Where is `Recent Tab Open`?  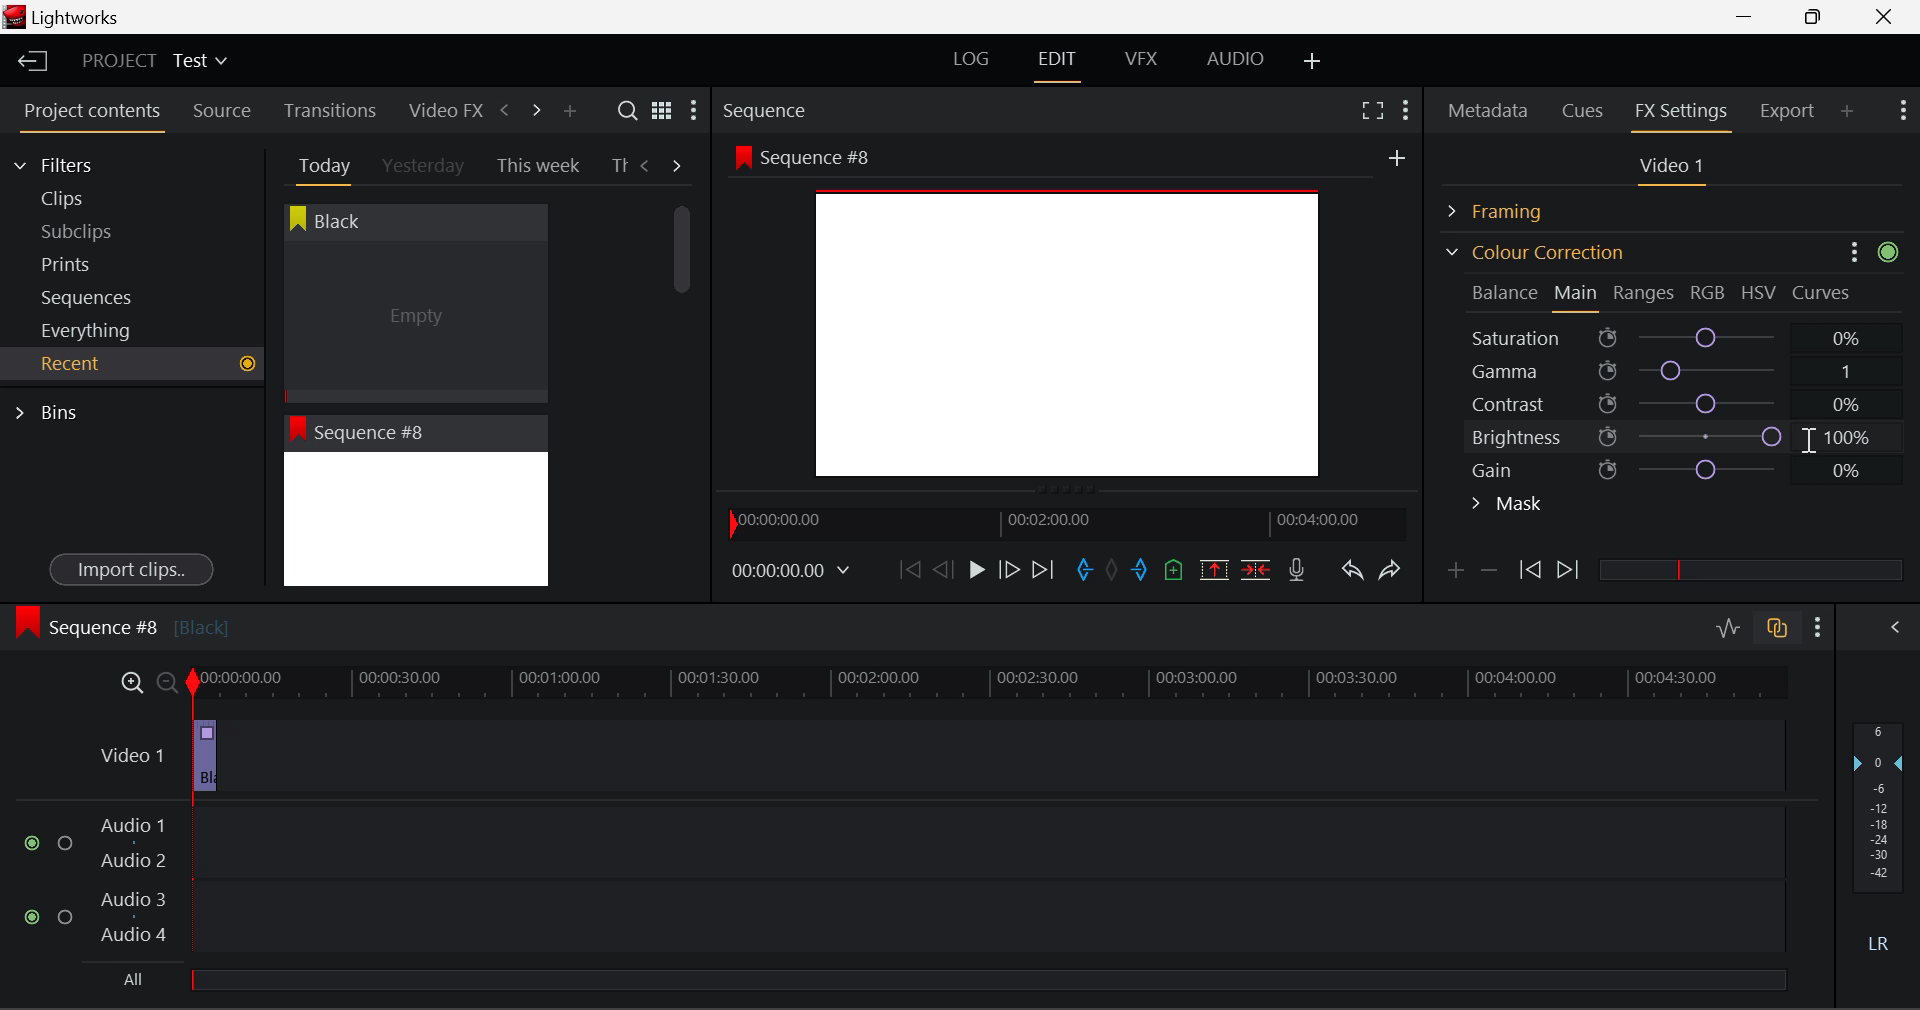
Recent Tab Open is located at coordinates (132, 364).